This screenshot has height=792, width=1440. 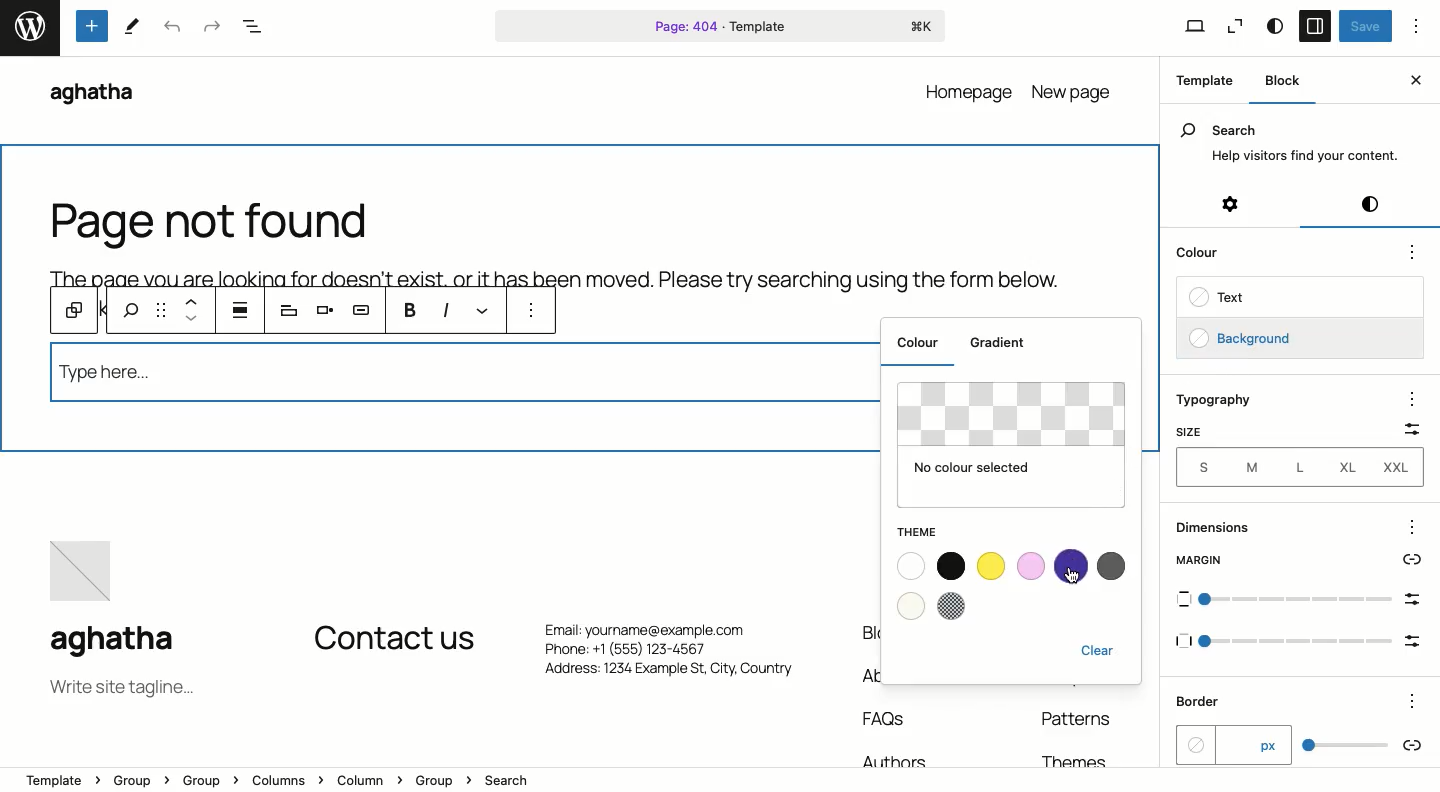 I want to click on Email: yourname@example.com, so click(x=658, y=626).